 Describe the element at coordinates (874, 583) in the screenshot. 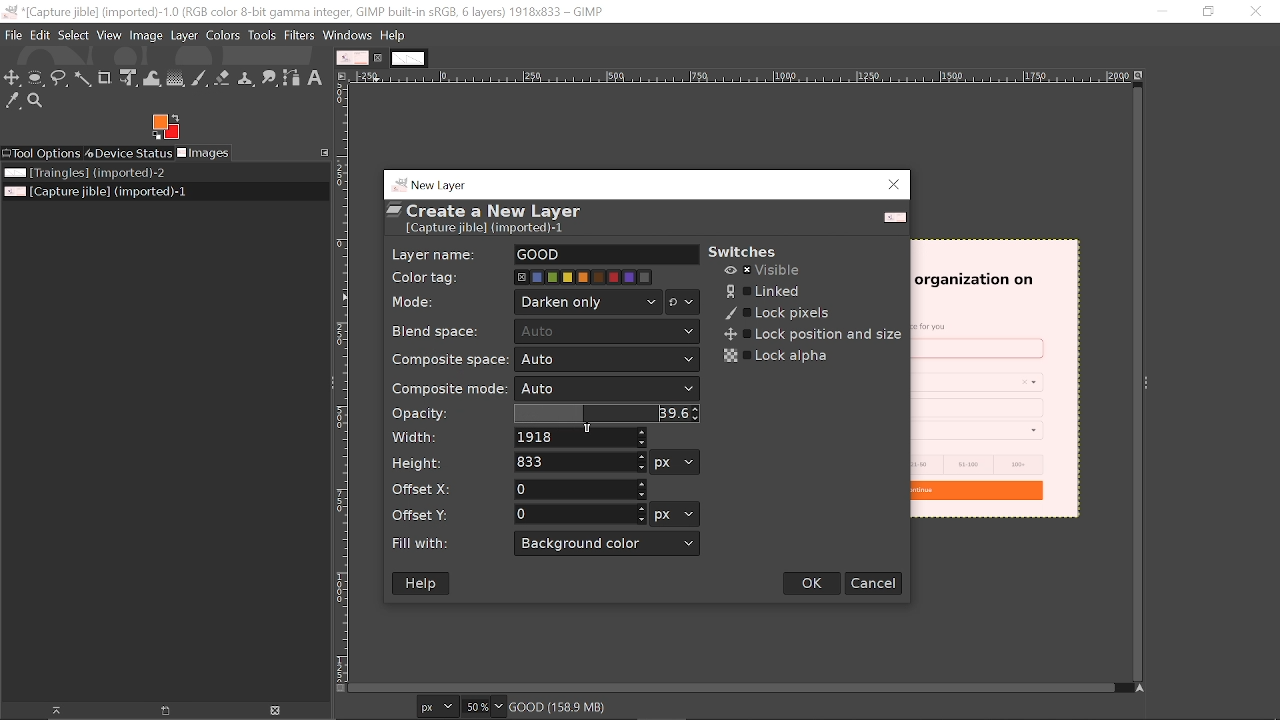

I see `Cancel` at that location.